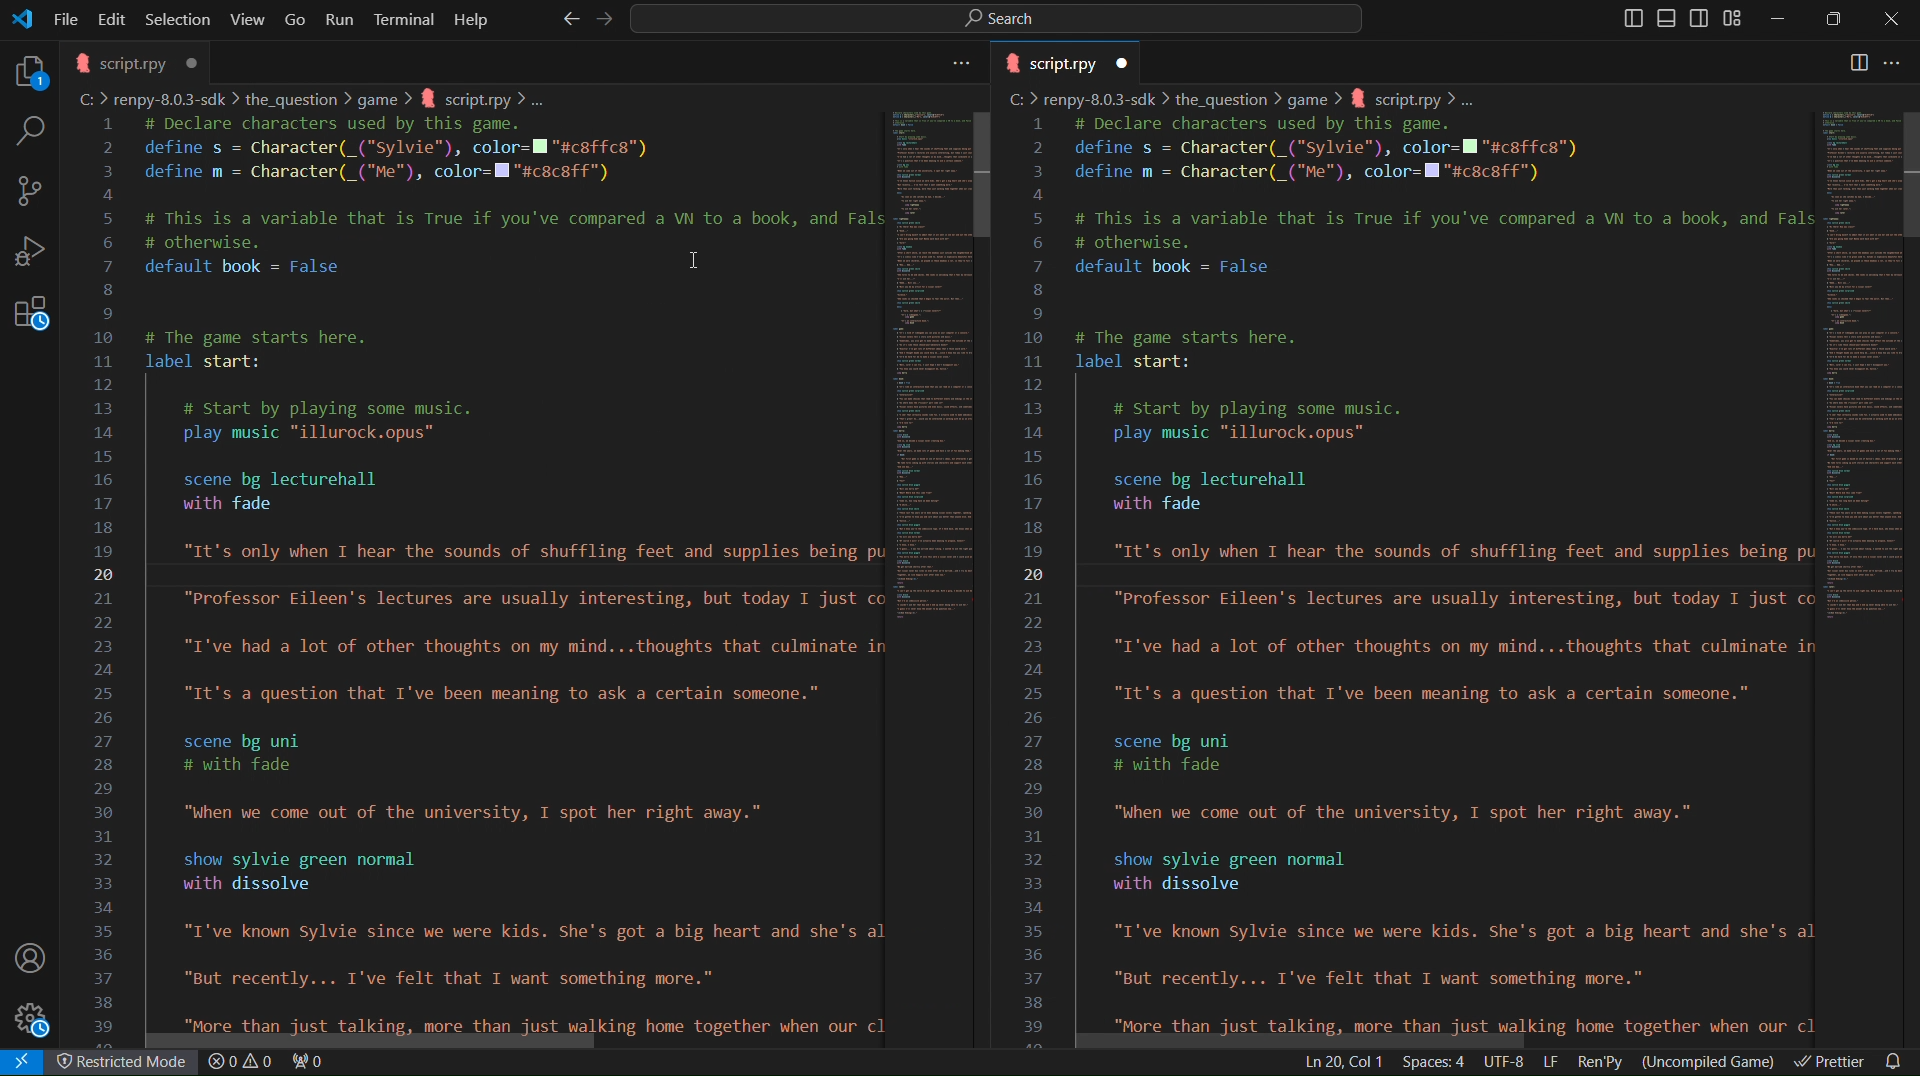  I want to click on Source Control, so click(30, 191).